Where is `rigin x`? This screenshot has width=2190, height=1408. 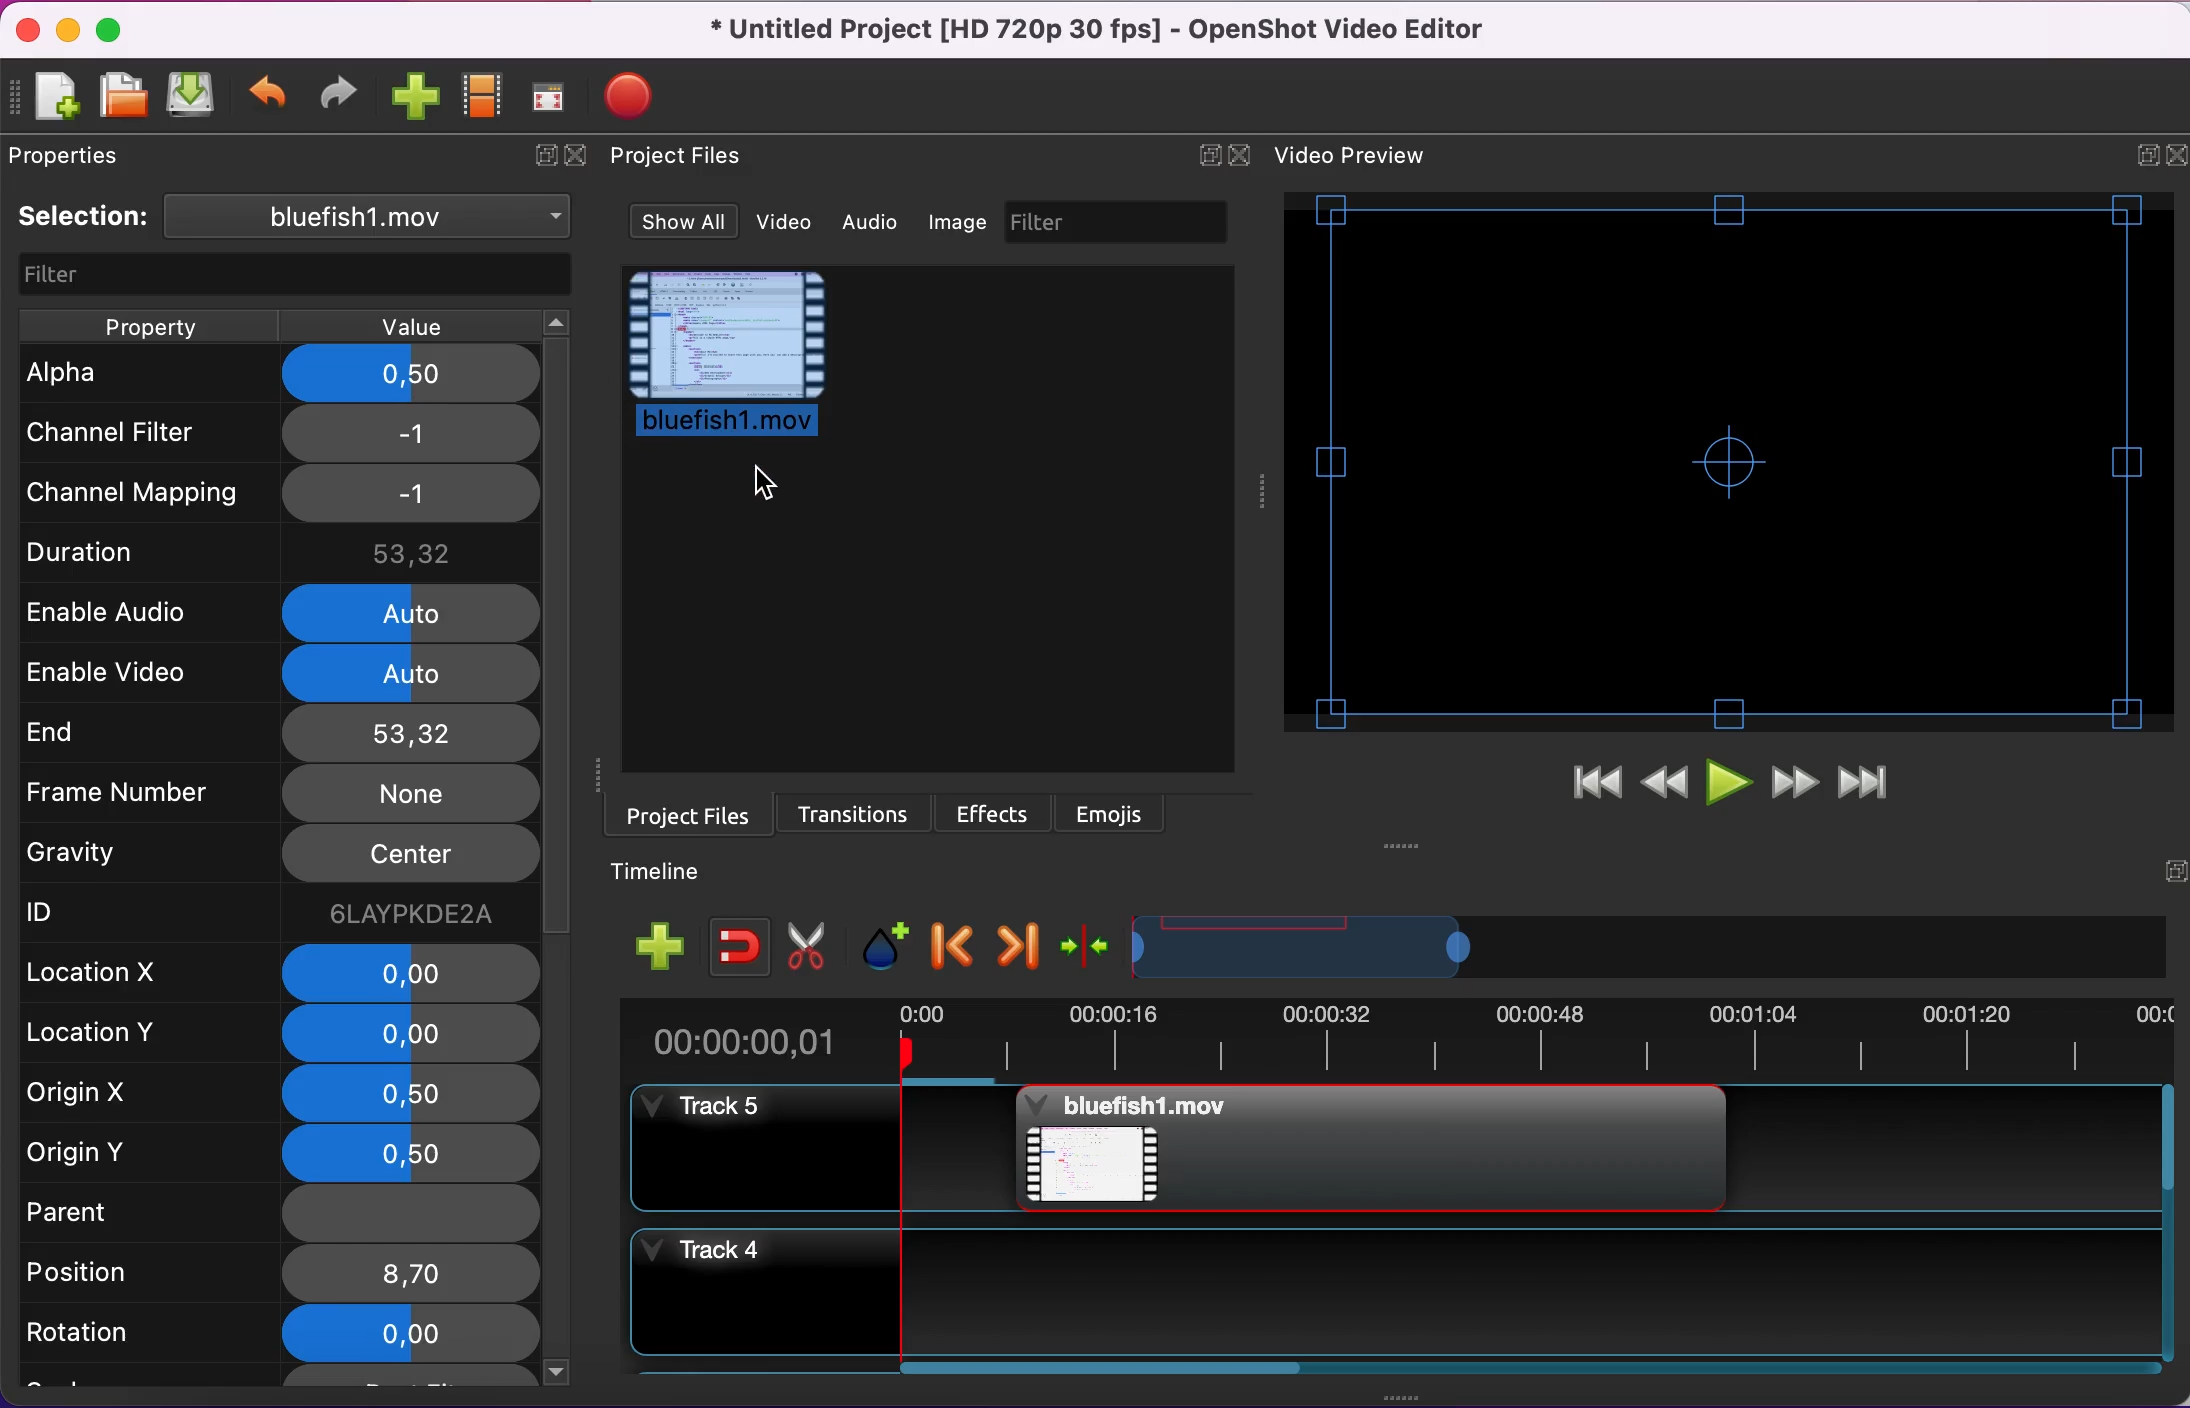
rigin x is located at coordinates (112, 1099).